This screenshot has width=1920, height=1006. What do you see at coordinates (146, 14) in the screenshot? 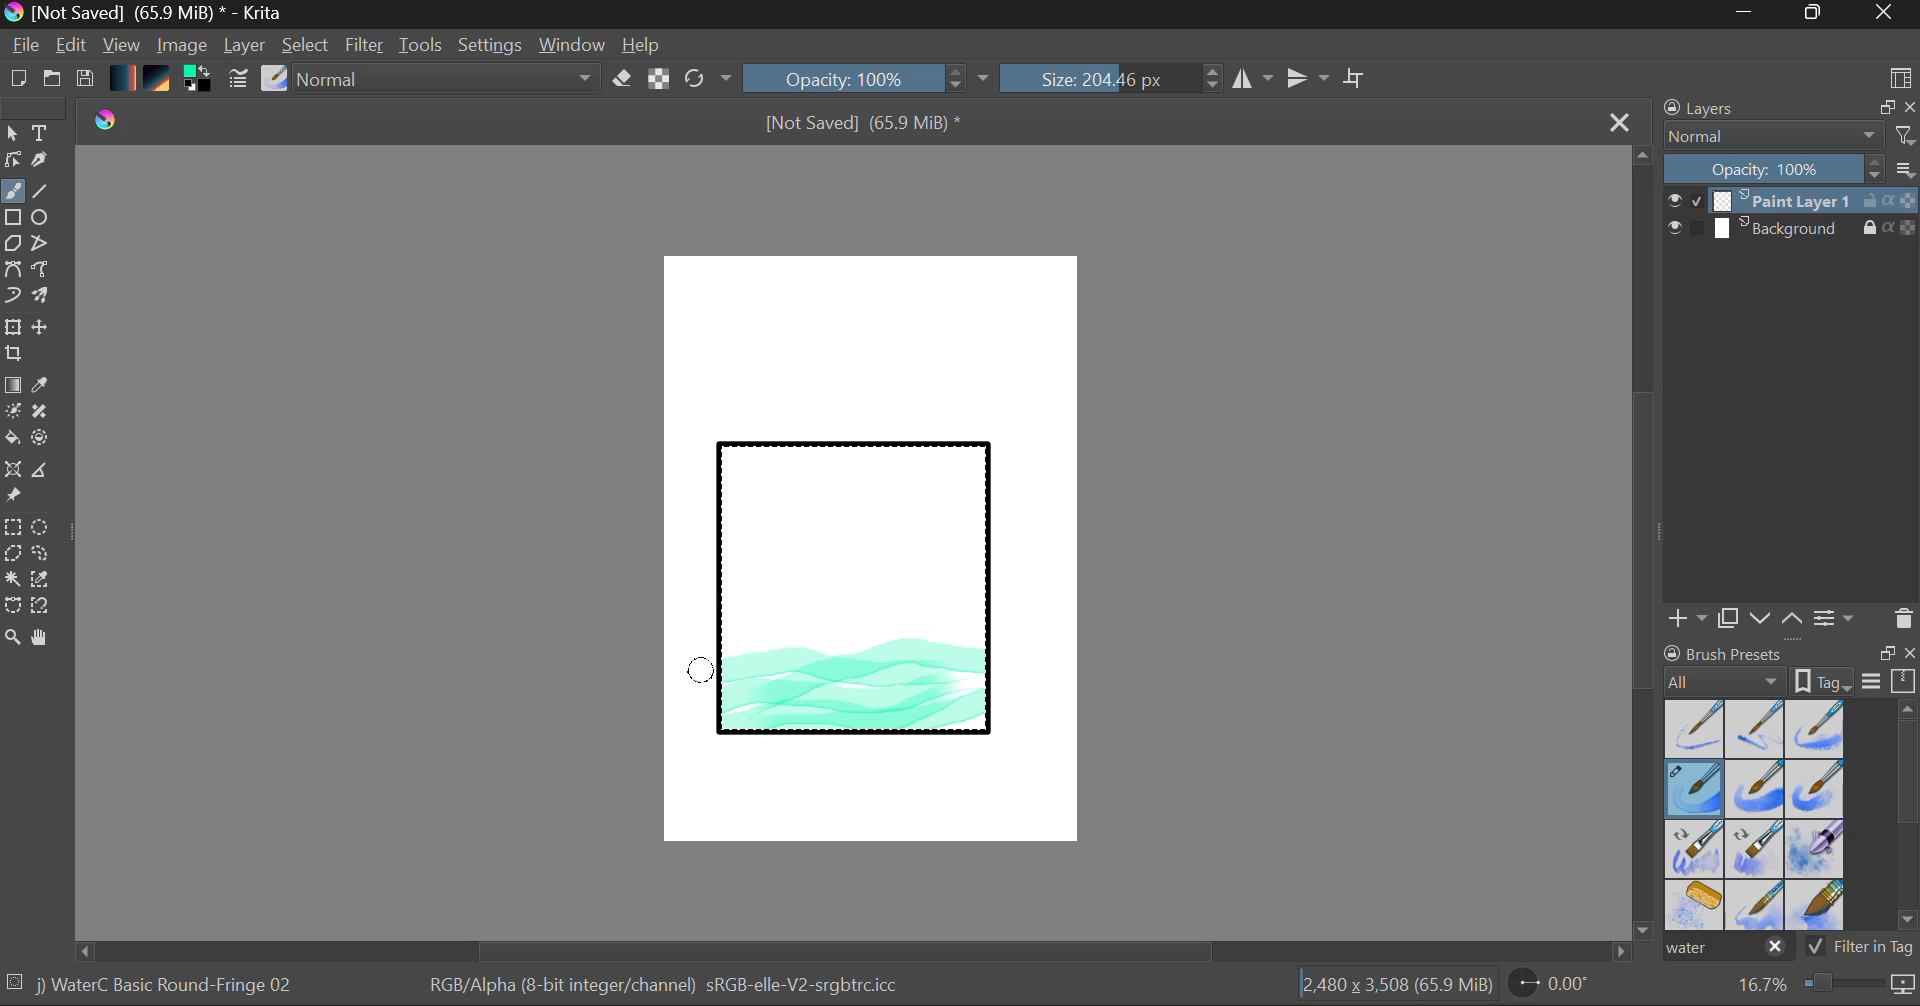
I see `Window Title` at bounding box center [146, 14].